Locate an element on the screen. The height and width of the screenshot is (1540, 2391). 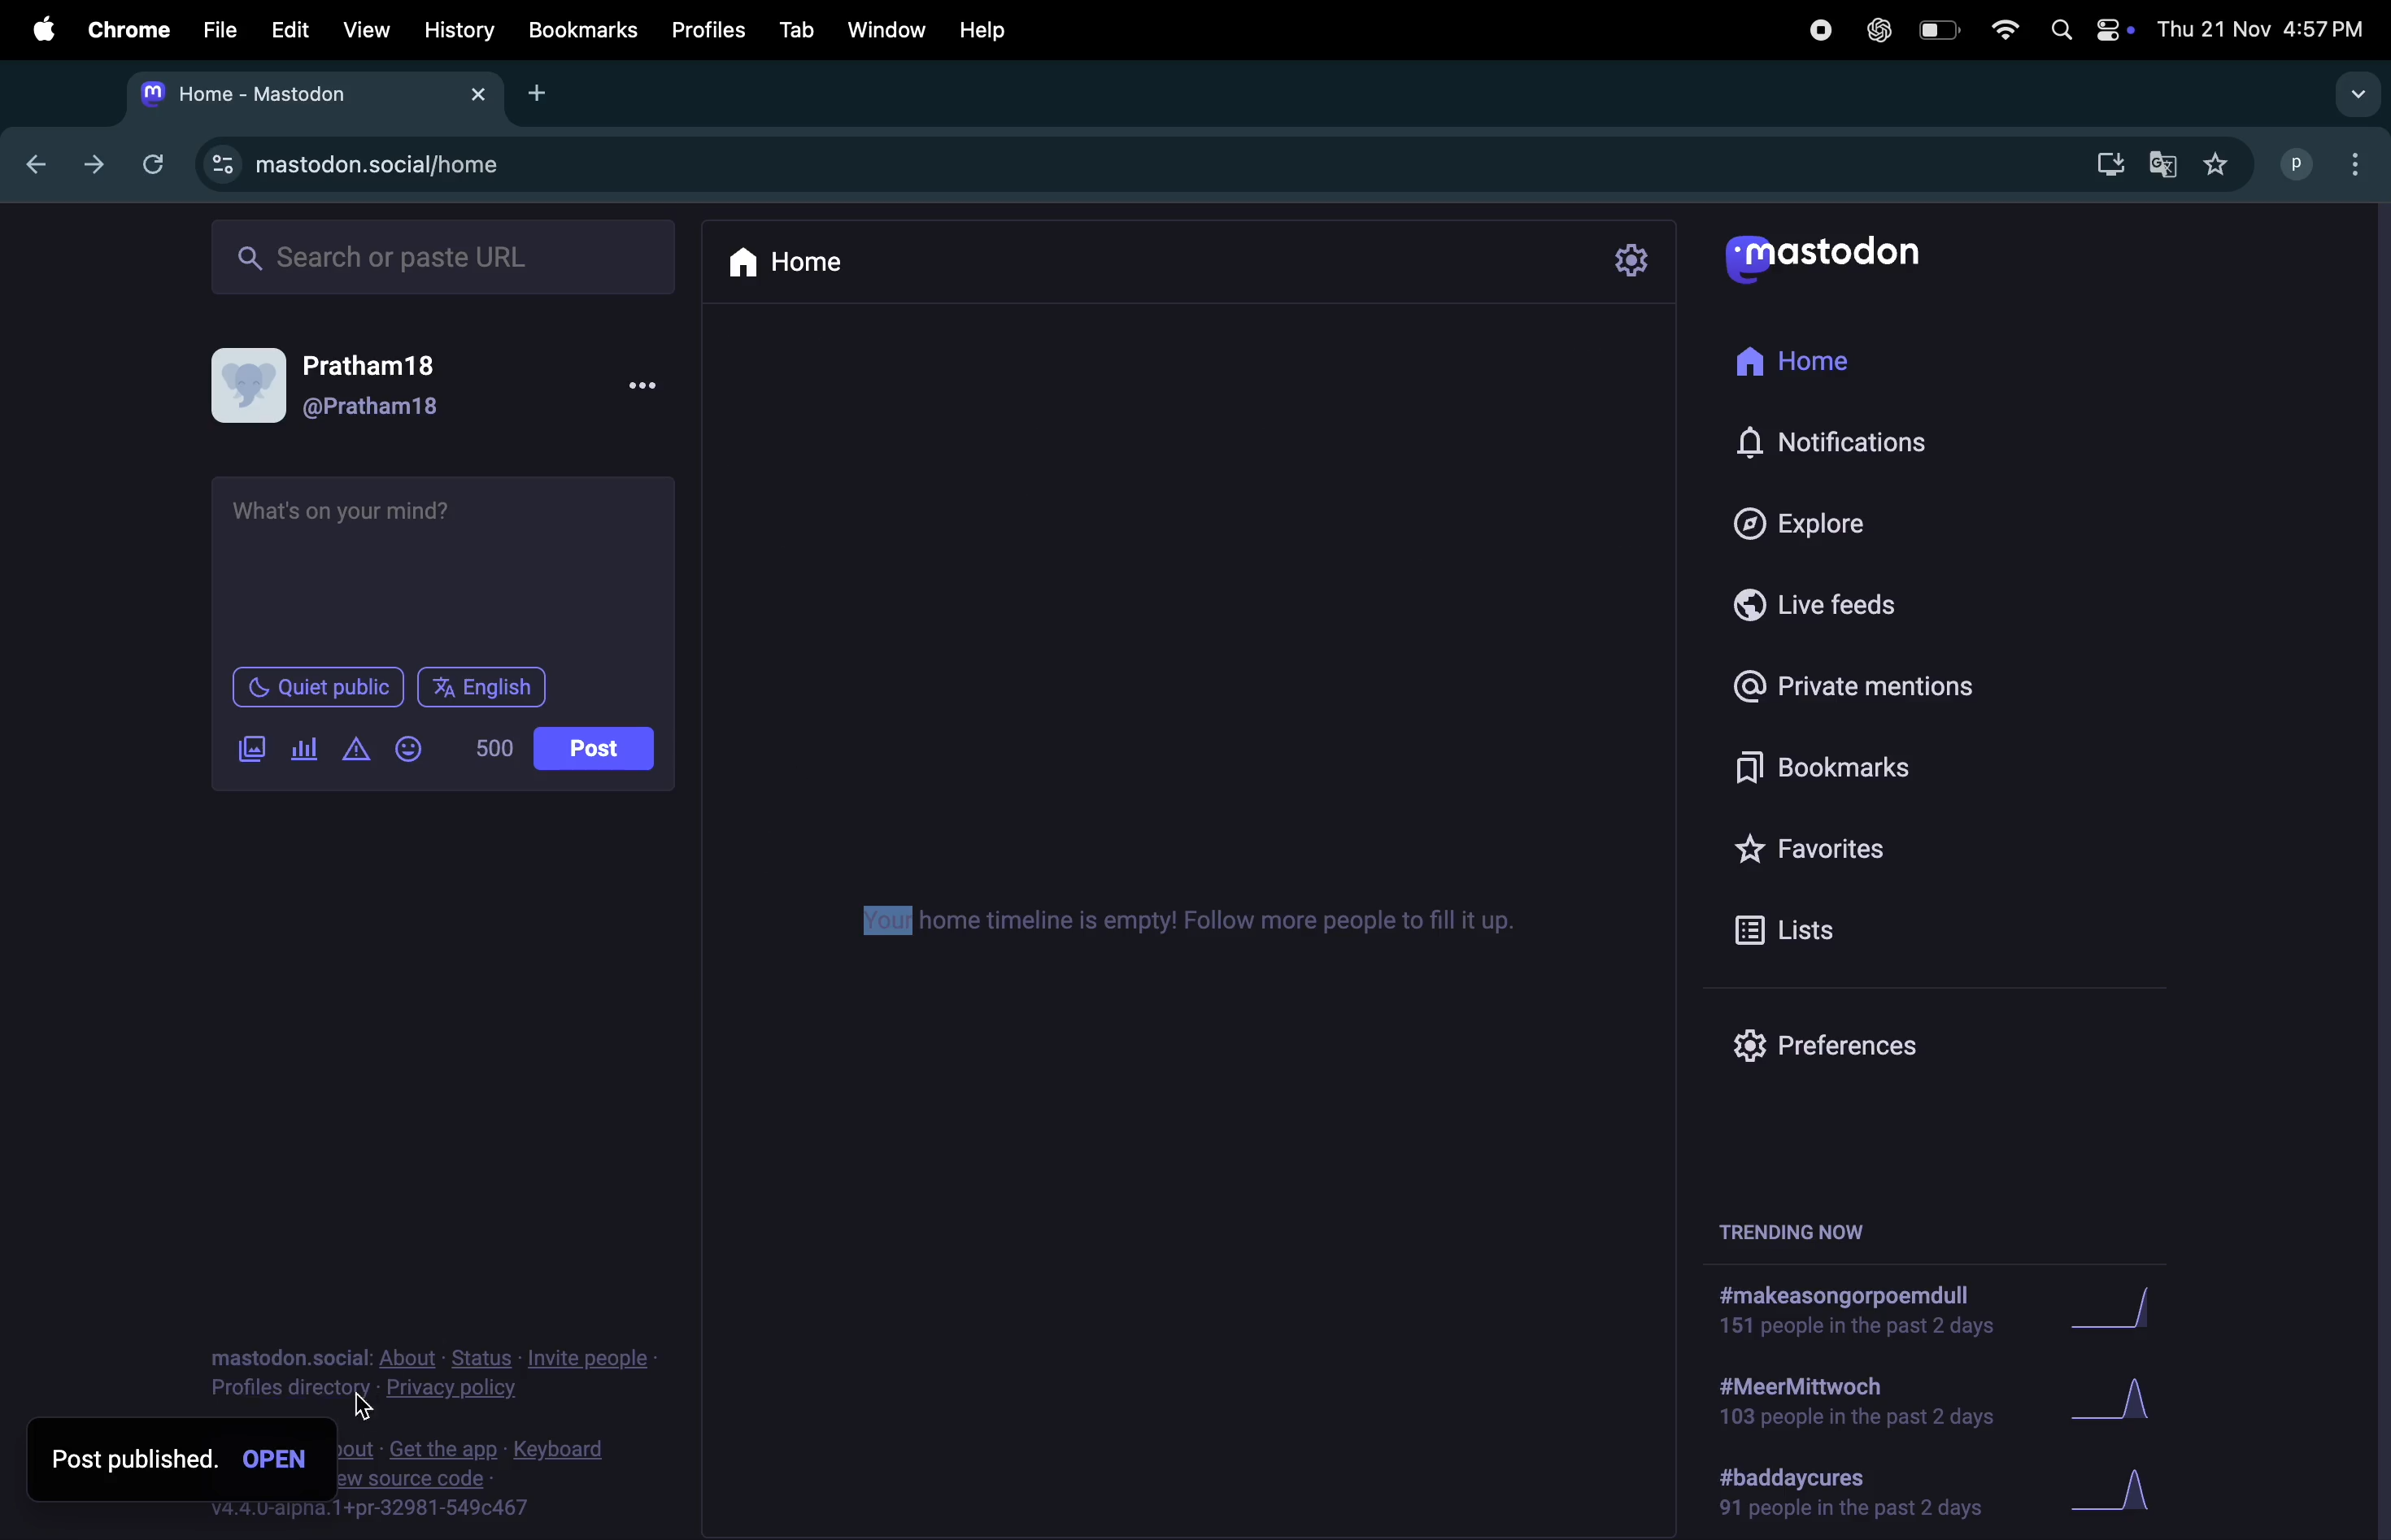
chrome is located at coordinates (122, 29).